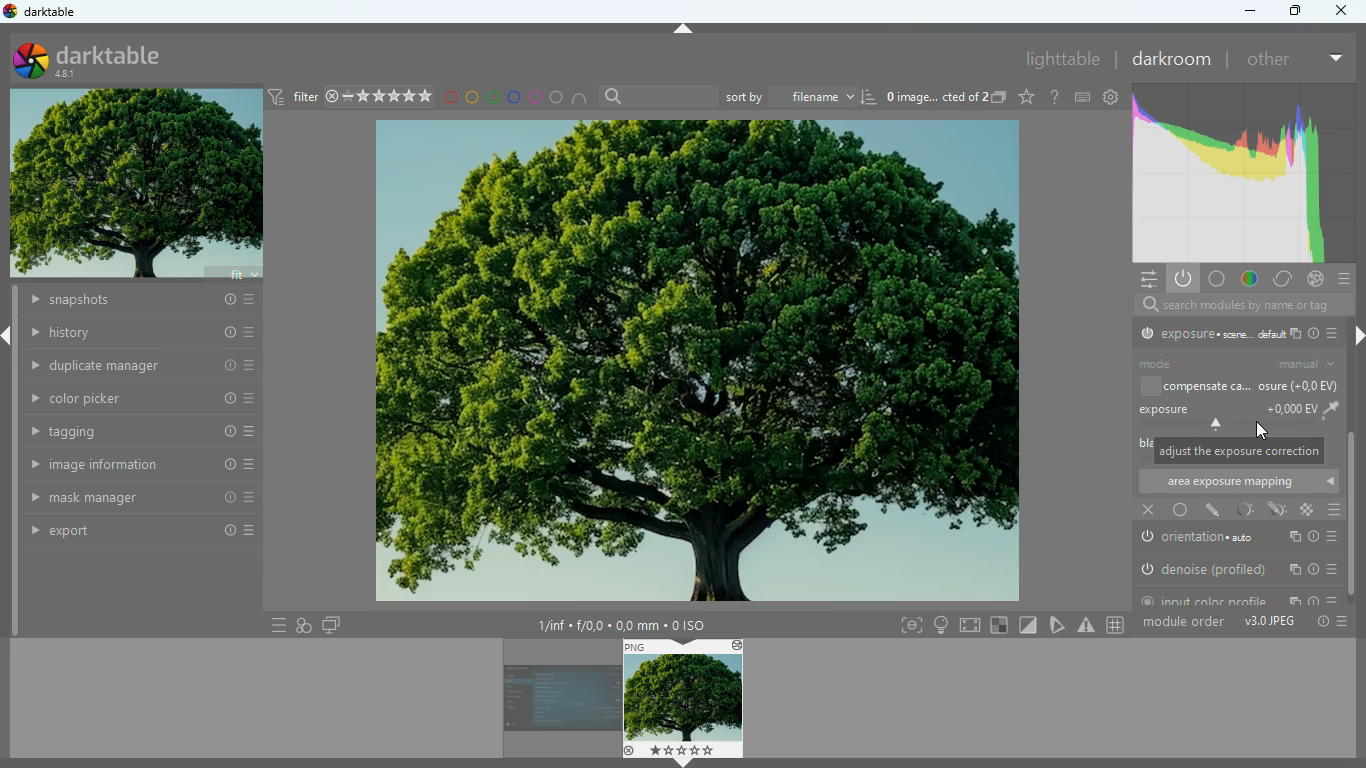 The height and width of the screenshot is (768, 1366). Describe the element at coordinates (472, 98) in the screenshot. I see `yellow` at that location.